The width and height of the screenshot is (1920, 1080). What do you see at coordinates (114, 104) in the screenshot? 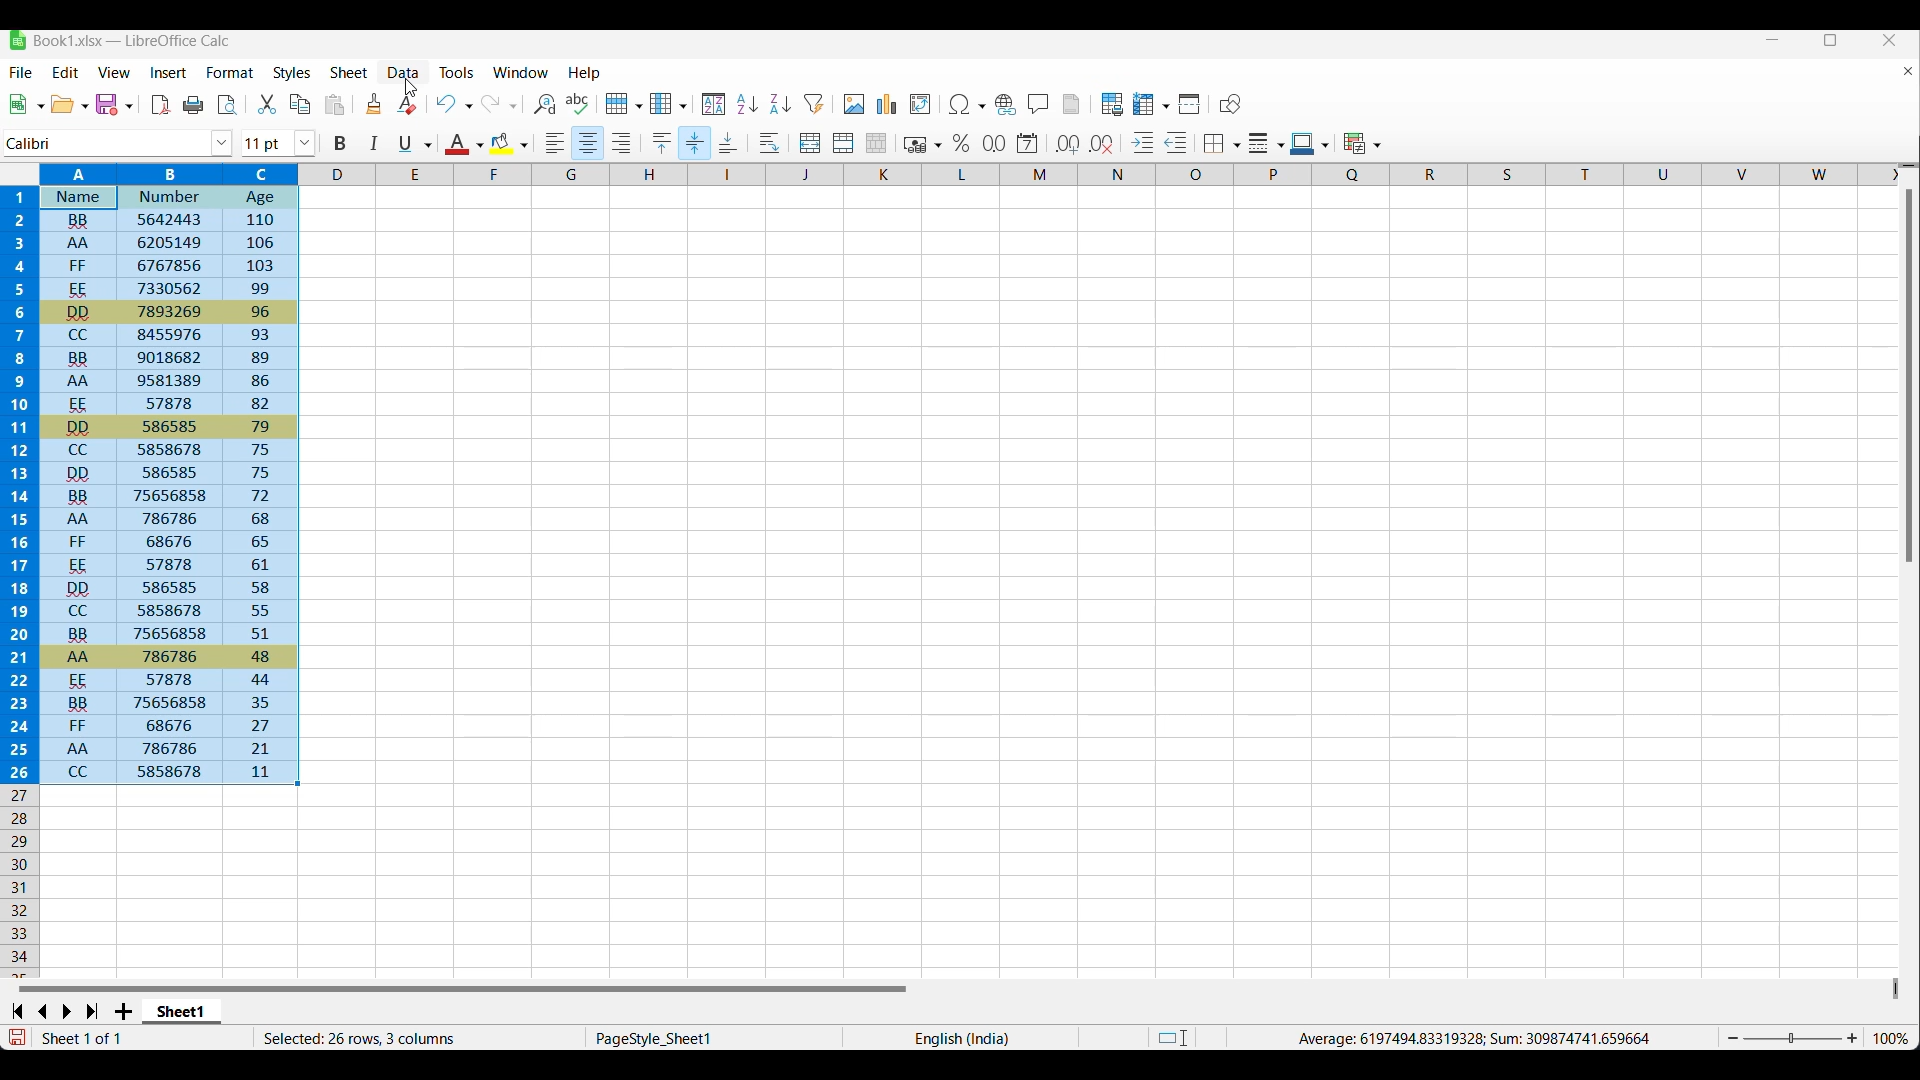
I see `Save options` at bounding box center [114, 104].